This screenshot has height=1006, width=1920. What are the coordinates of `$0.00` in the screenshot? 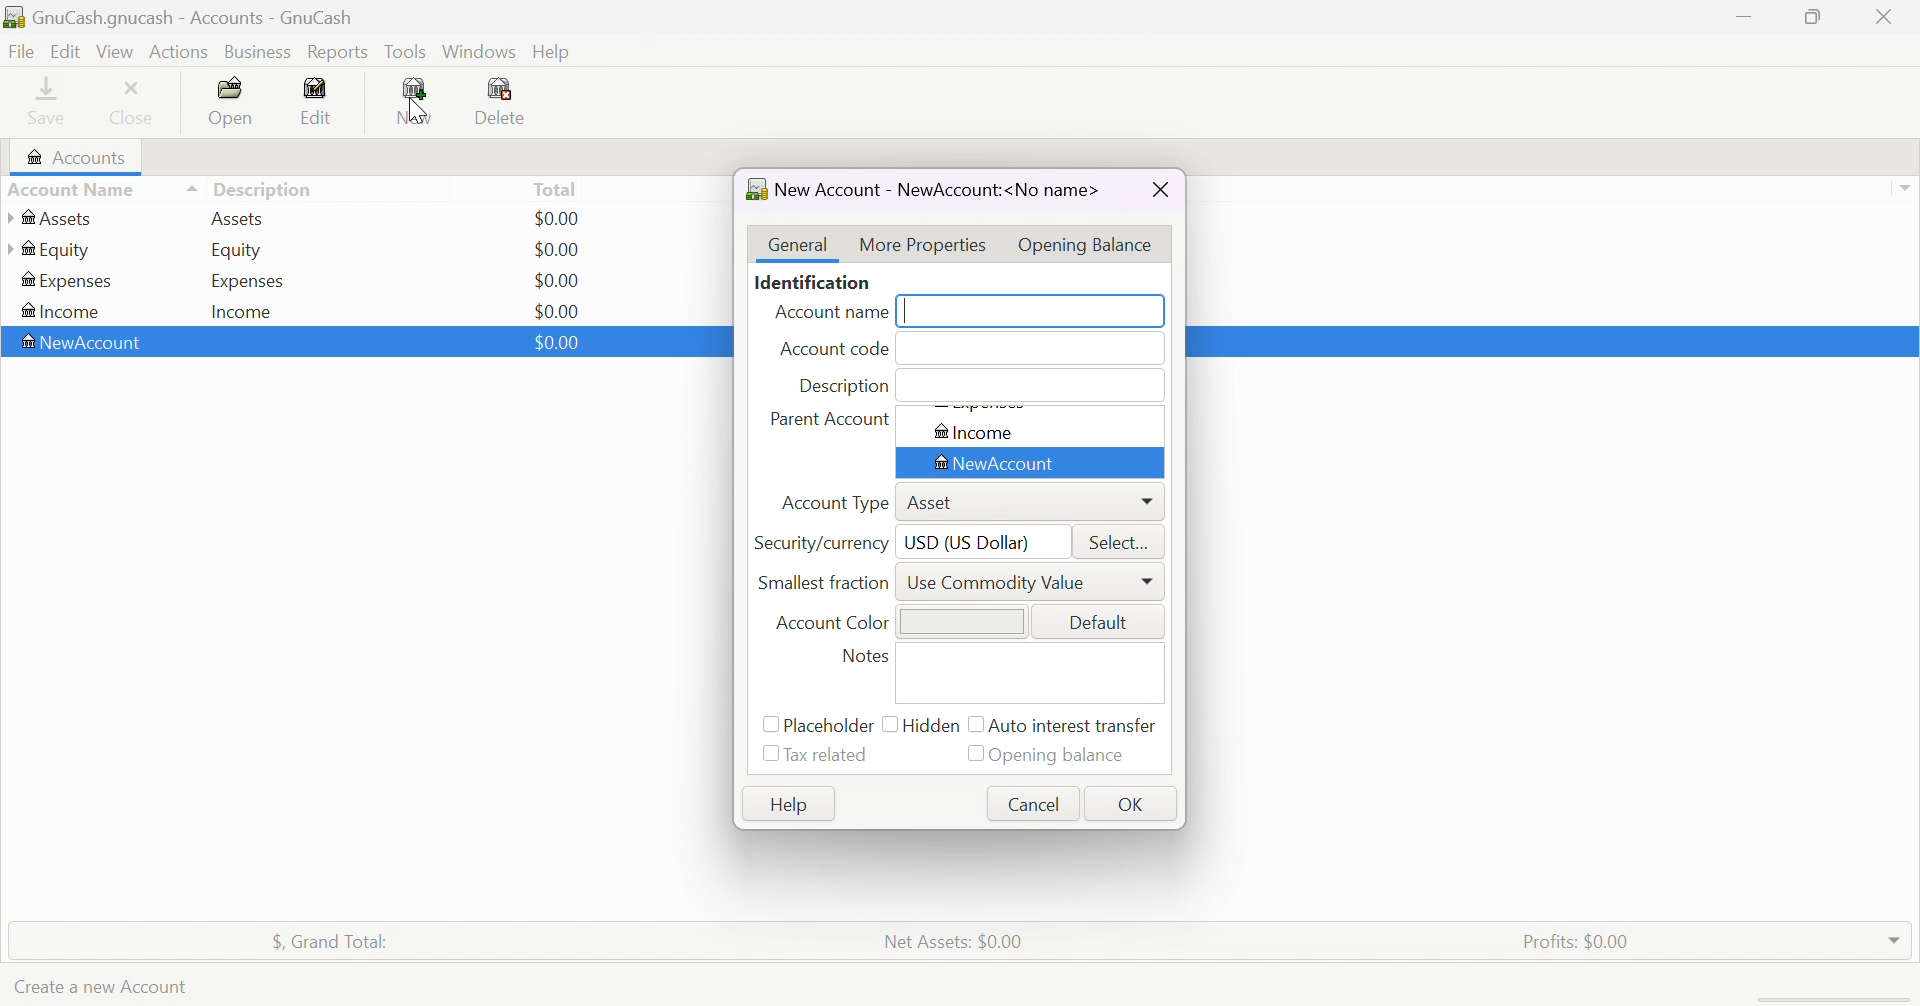 It's located at (565, 218).